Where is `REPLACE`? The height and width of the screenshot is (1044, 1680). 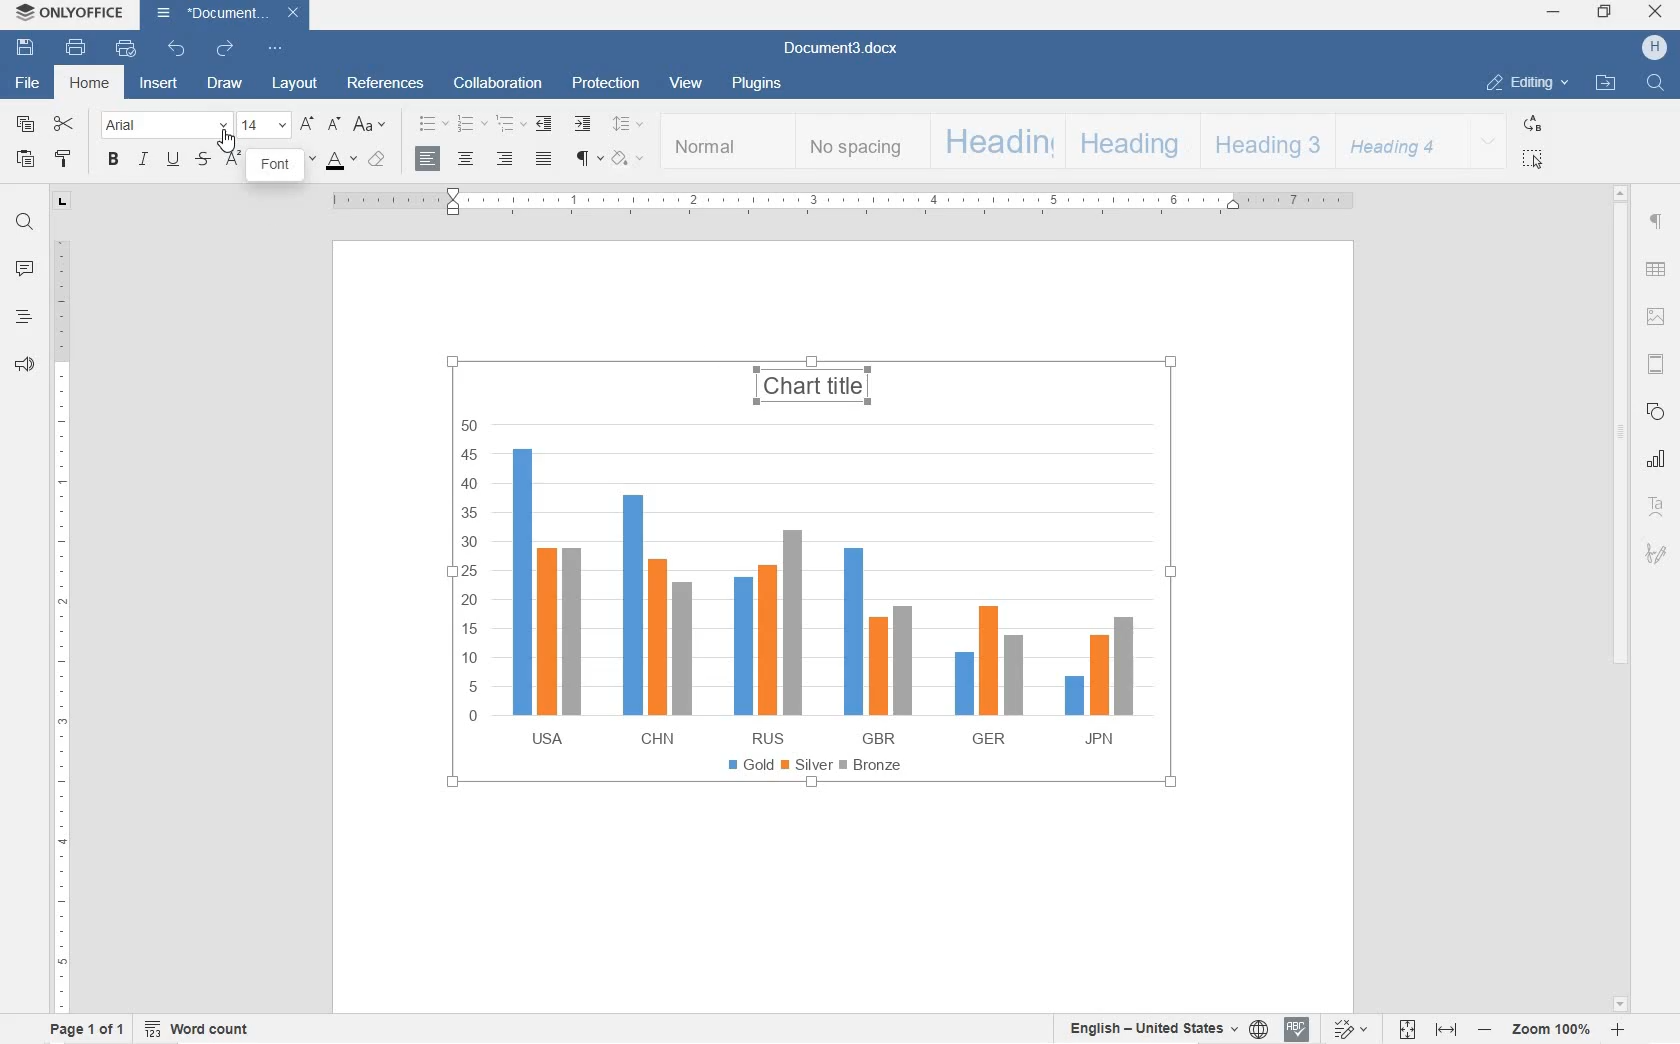
REPLACE is located at coordinates (1530, 123).